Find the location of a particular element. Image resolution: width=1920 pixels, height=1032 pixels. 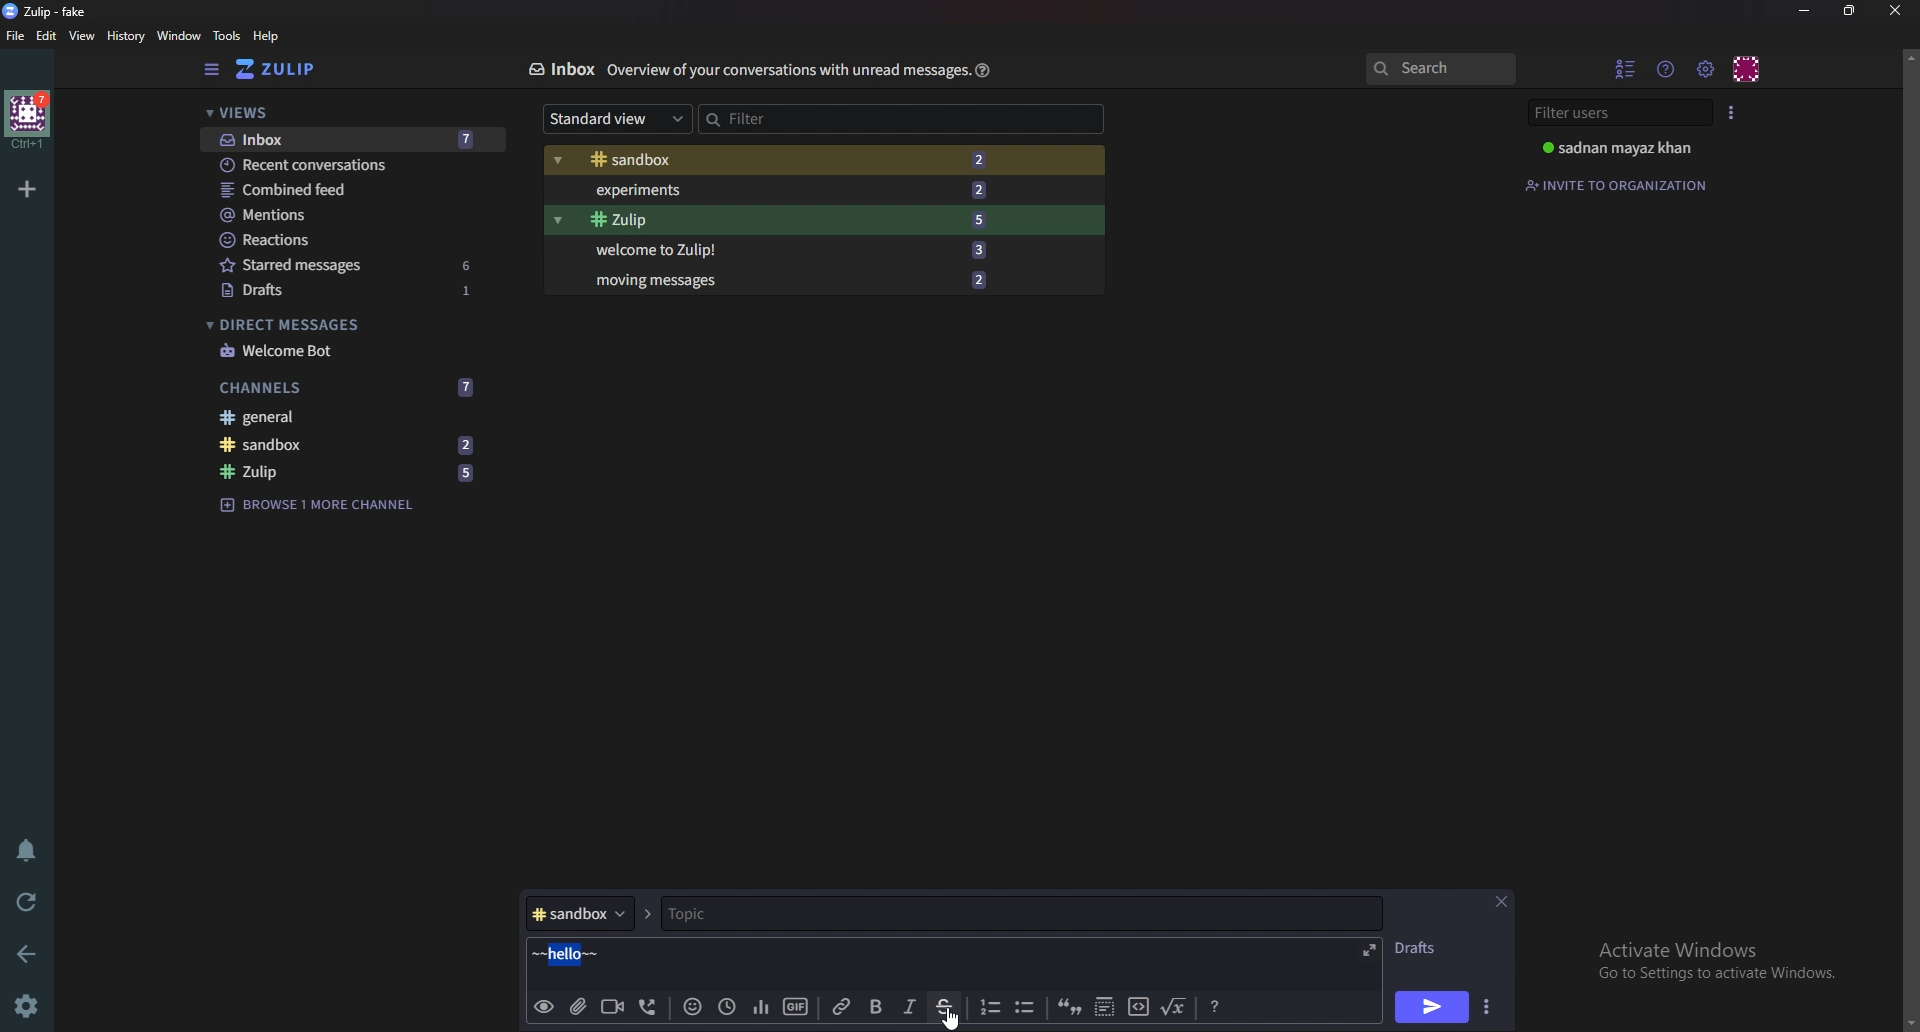

Send options is located at coordinates (1489, 1004).